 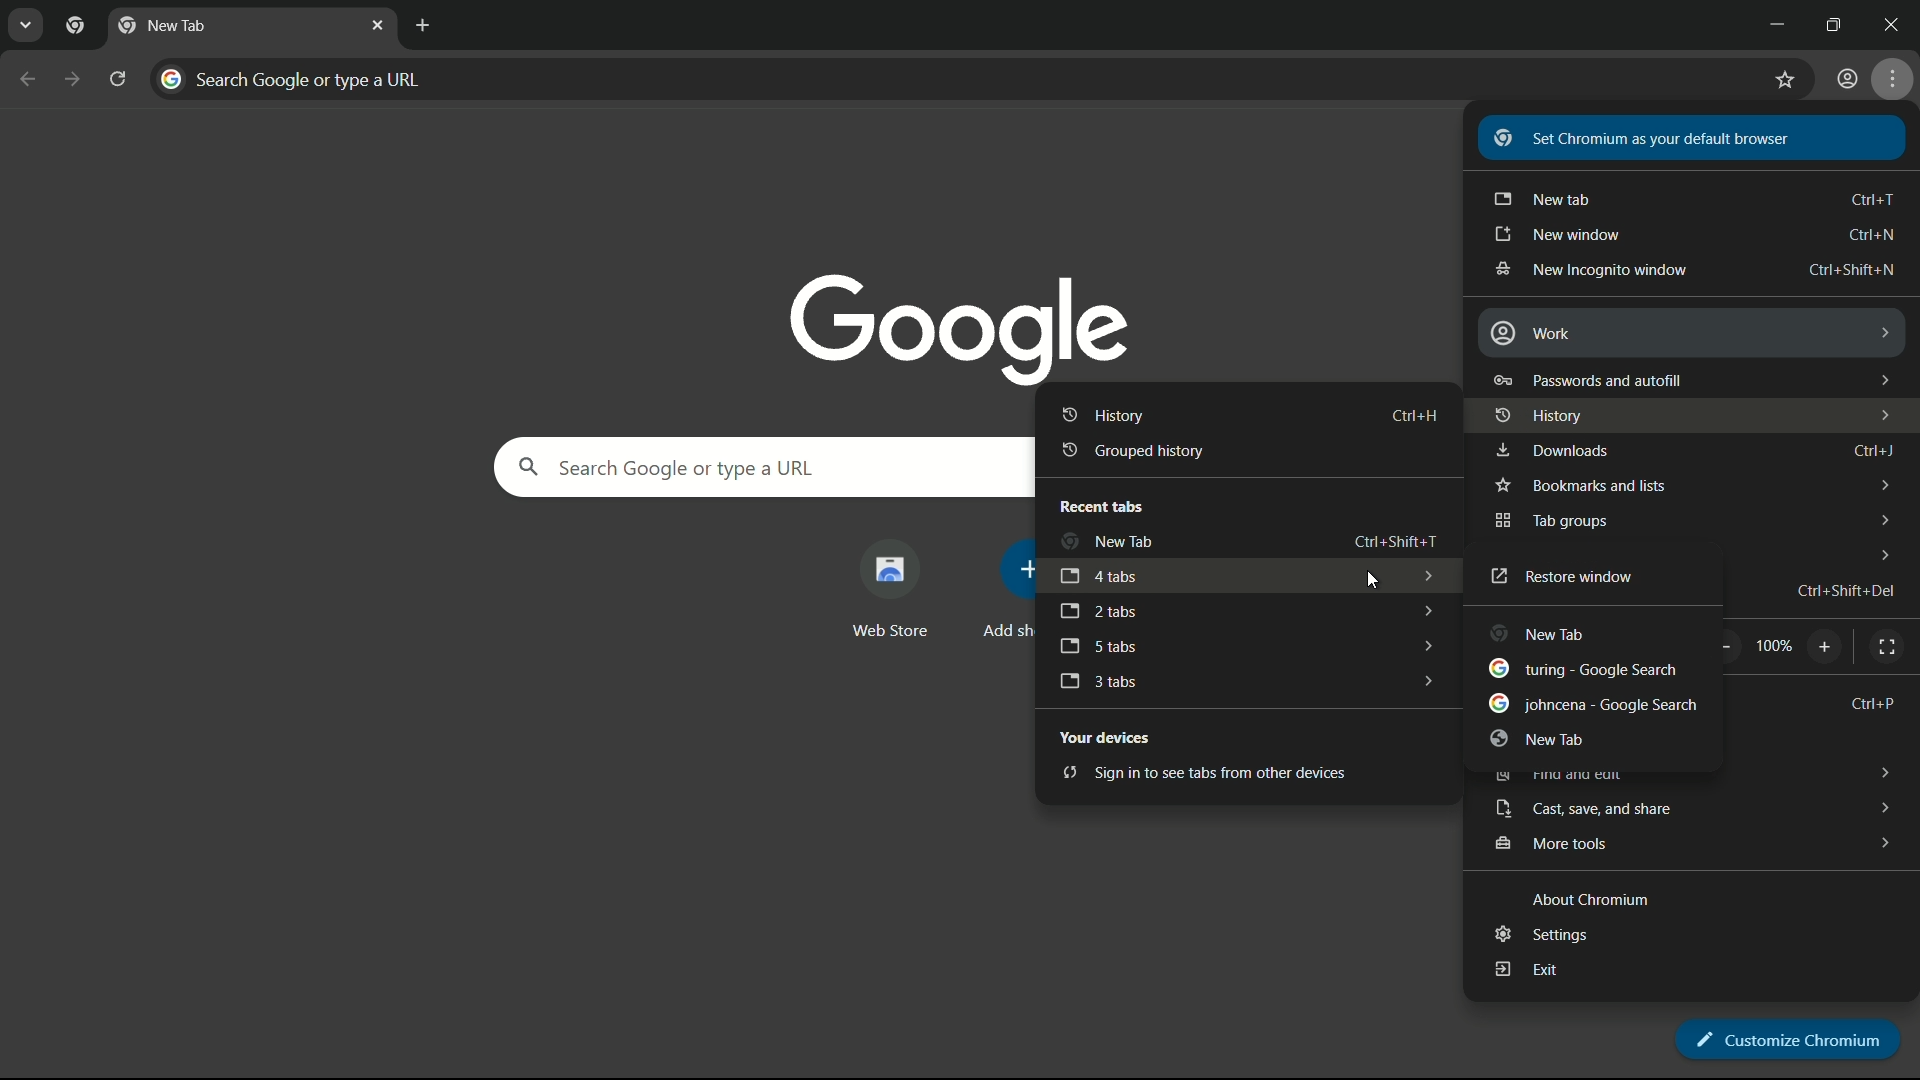 I want to click on sign in to see tabs from other devices, so click(x=1193, y=773).